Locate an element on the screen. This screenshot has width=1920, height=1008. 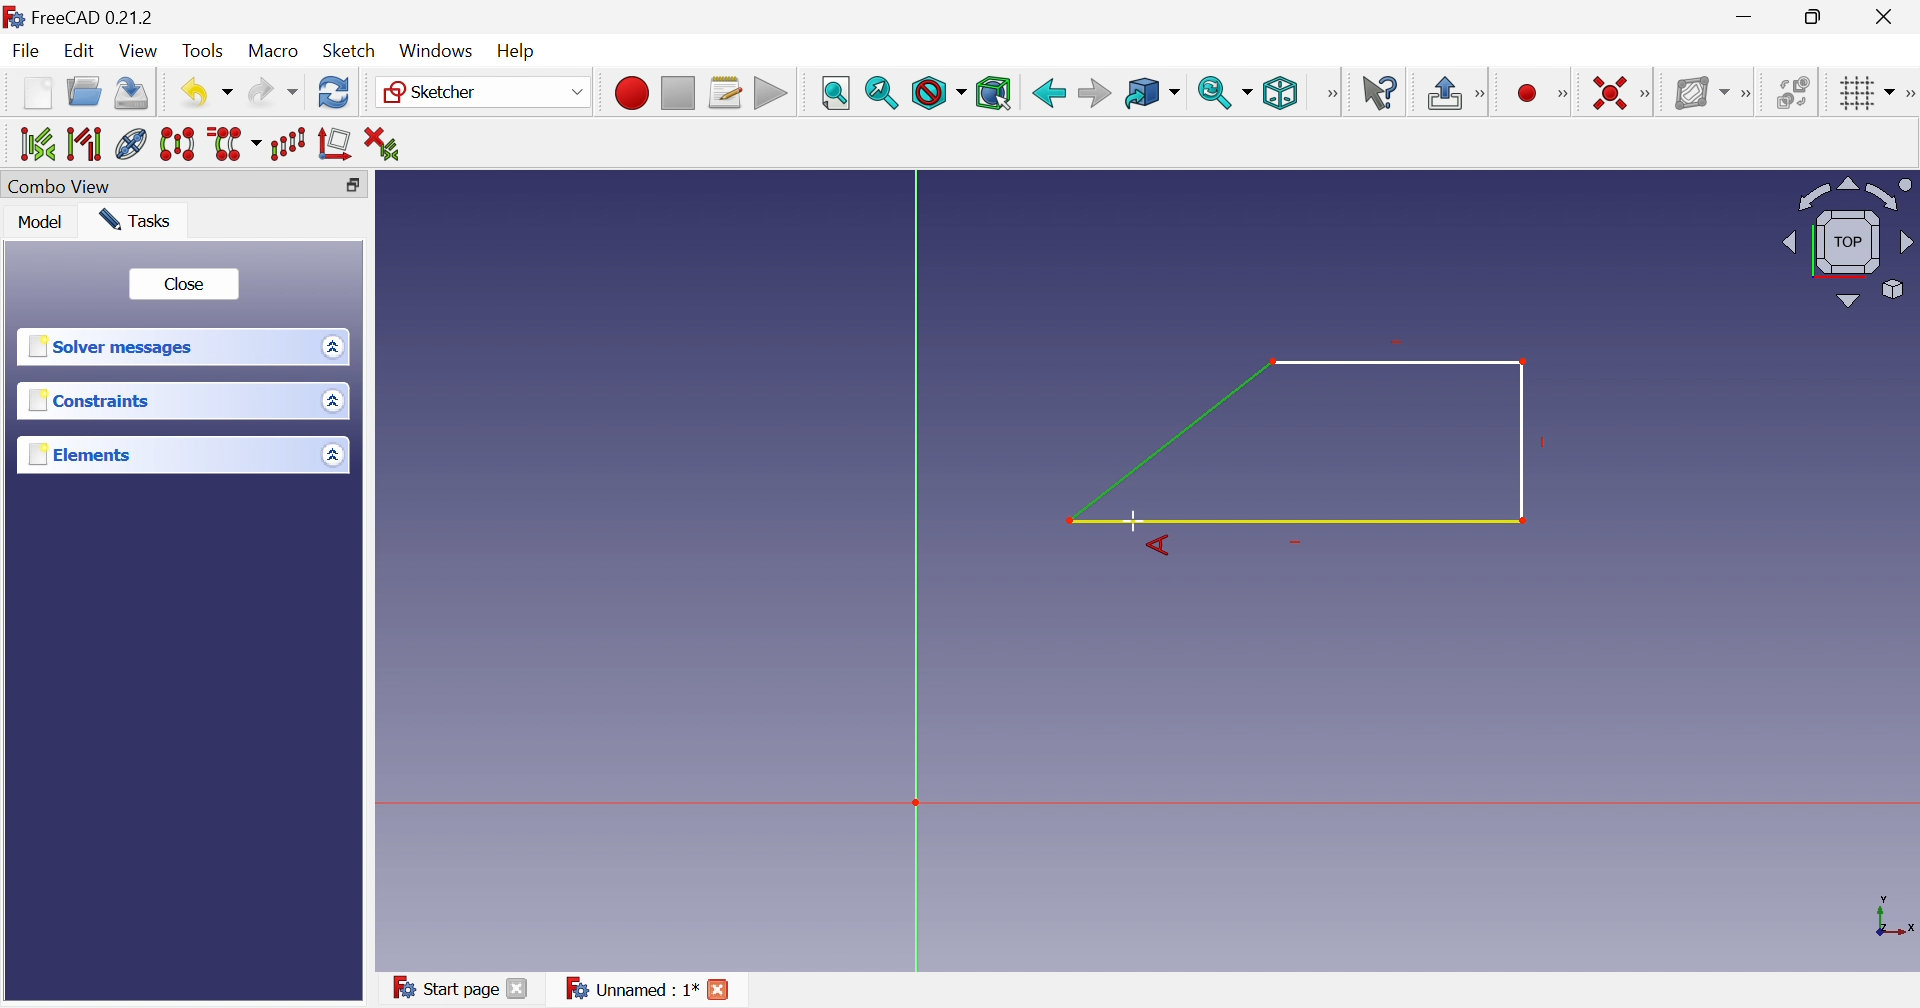
Tasks is located at coordinates (140, 220).